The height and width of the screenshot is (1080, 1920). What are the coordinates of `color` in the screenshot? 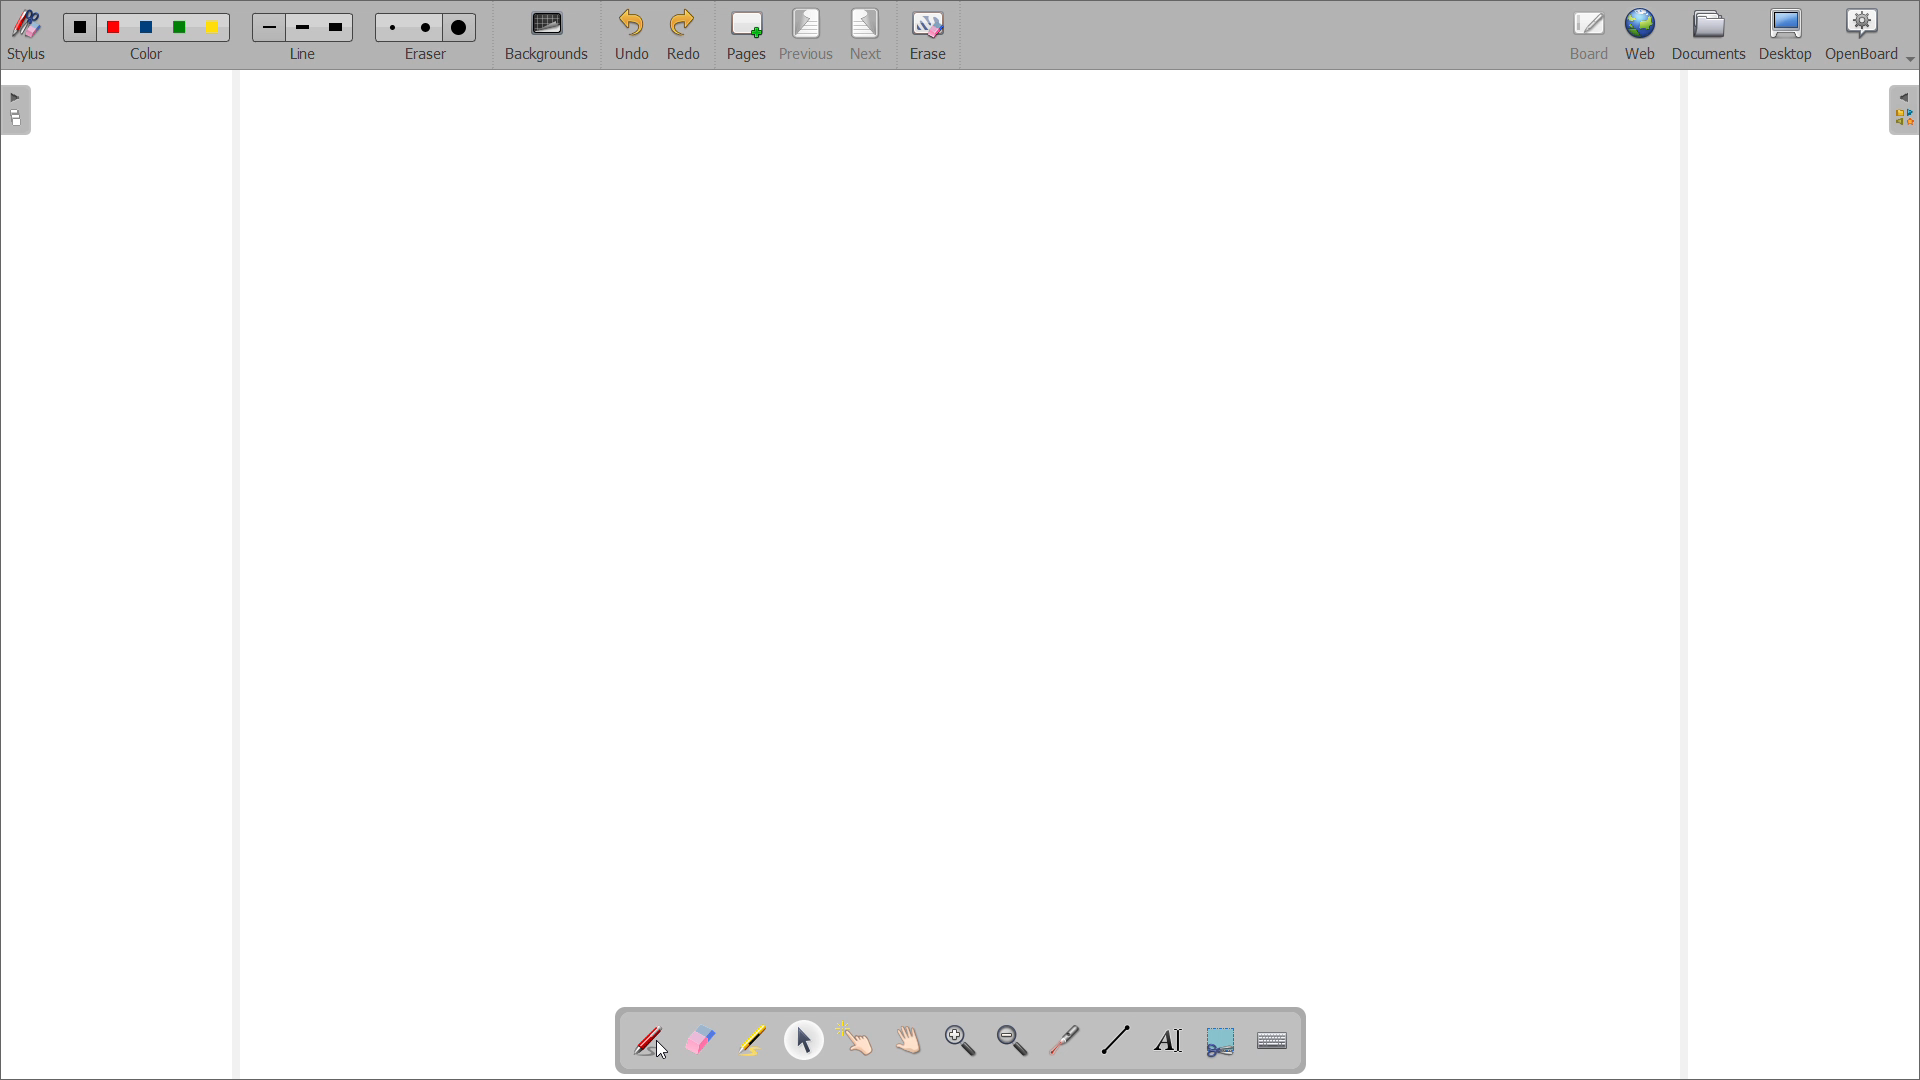 It's located at (150, 27).